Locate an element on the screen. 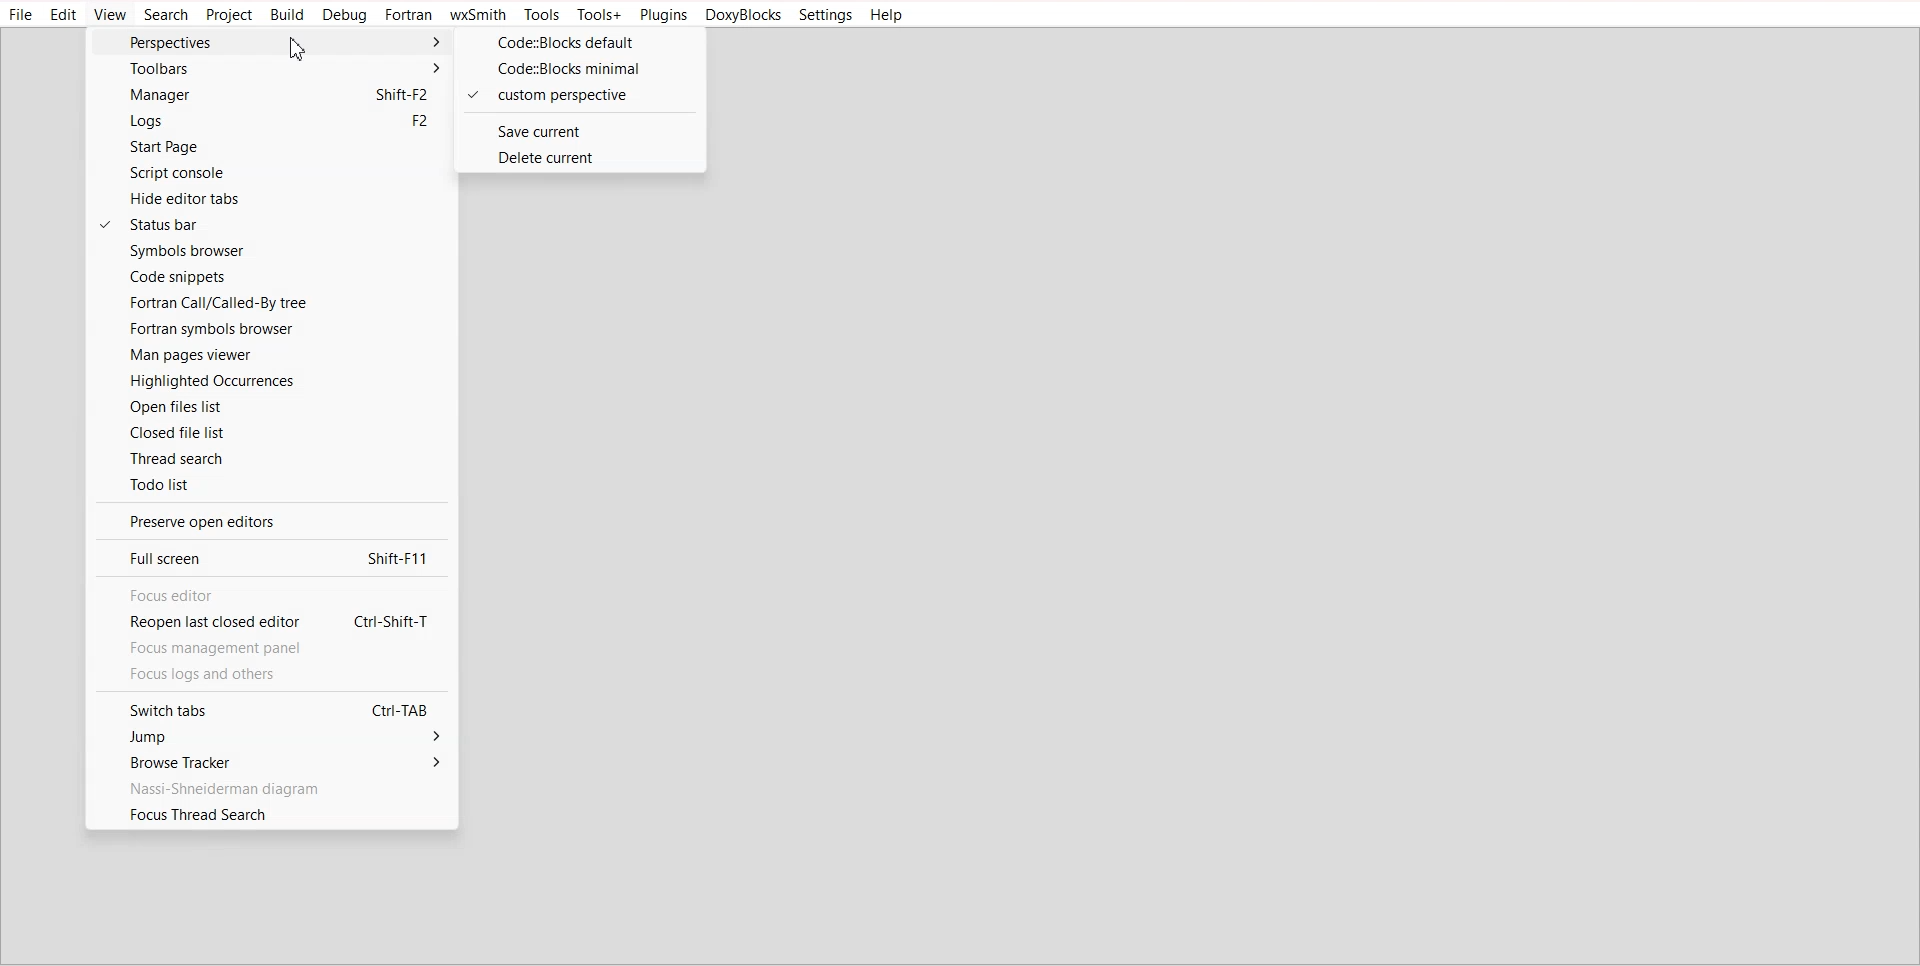 This screenshot has width=1920, height=966. Jump is located at coordinates (268, 738).